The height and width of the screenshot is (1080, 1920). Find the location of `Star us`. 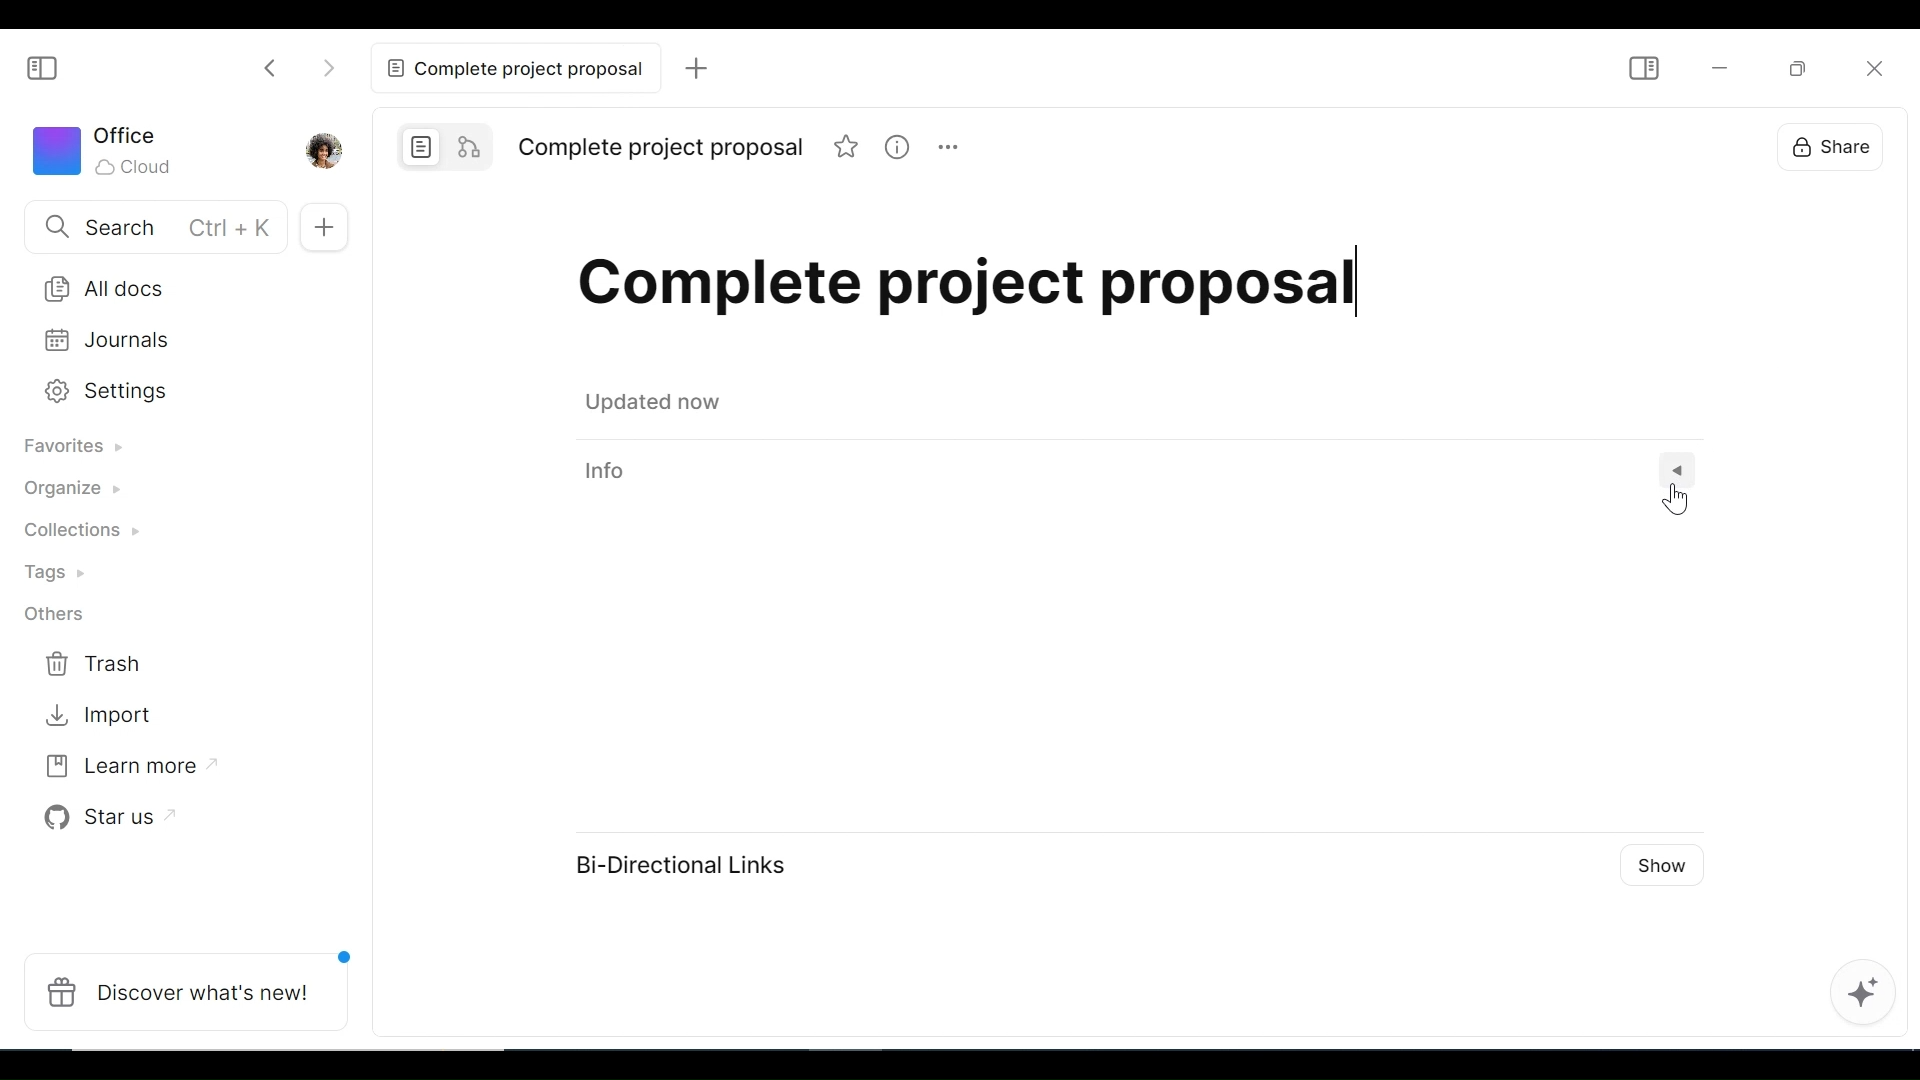

Star us is located at coordinates (110, 814).